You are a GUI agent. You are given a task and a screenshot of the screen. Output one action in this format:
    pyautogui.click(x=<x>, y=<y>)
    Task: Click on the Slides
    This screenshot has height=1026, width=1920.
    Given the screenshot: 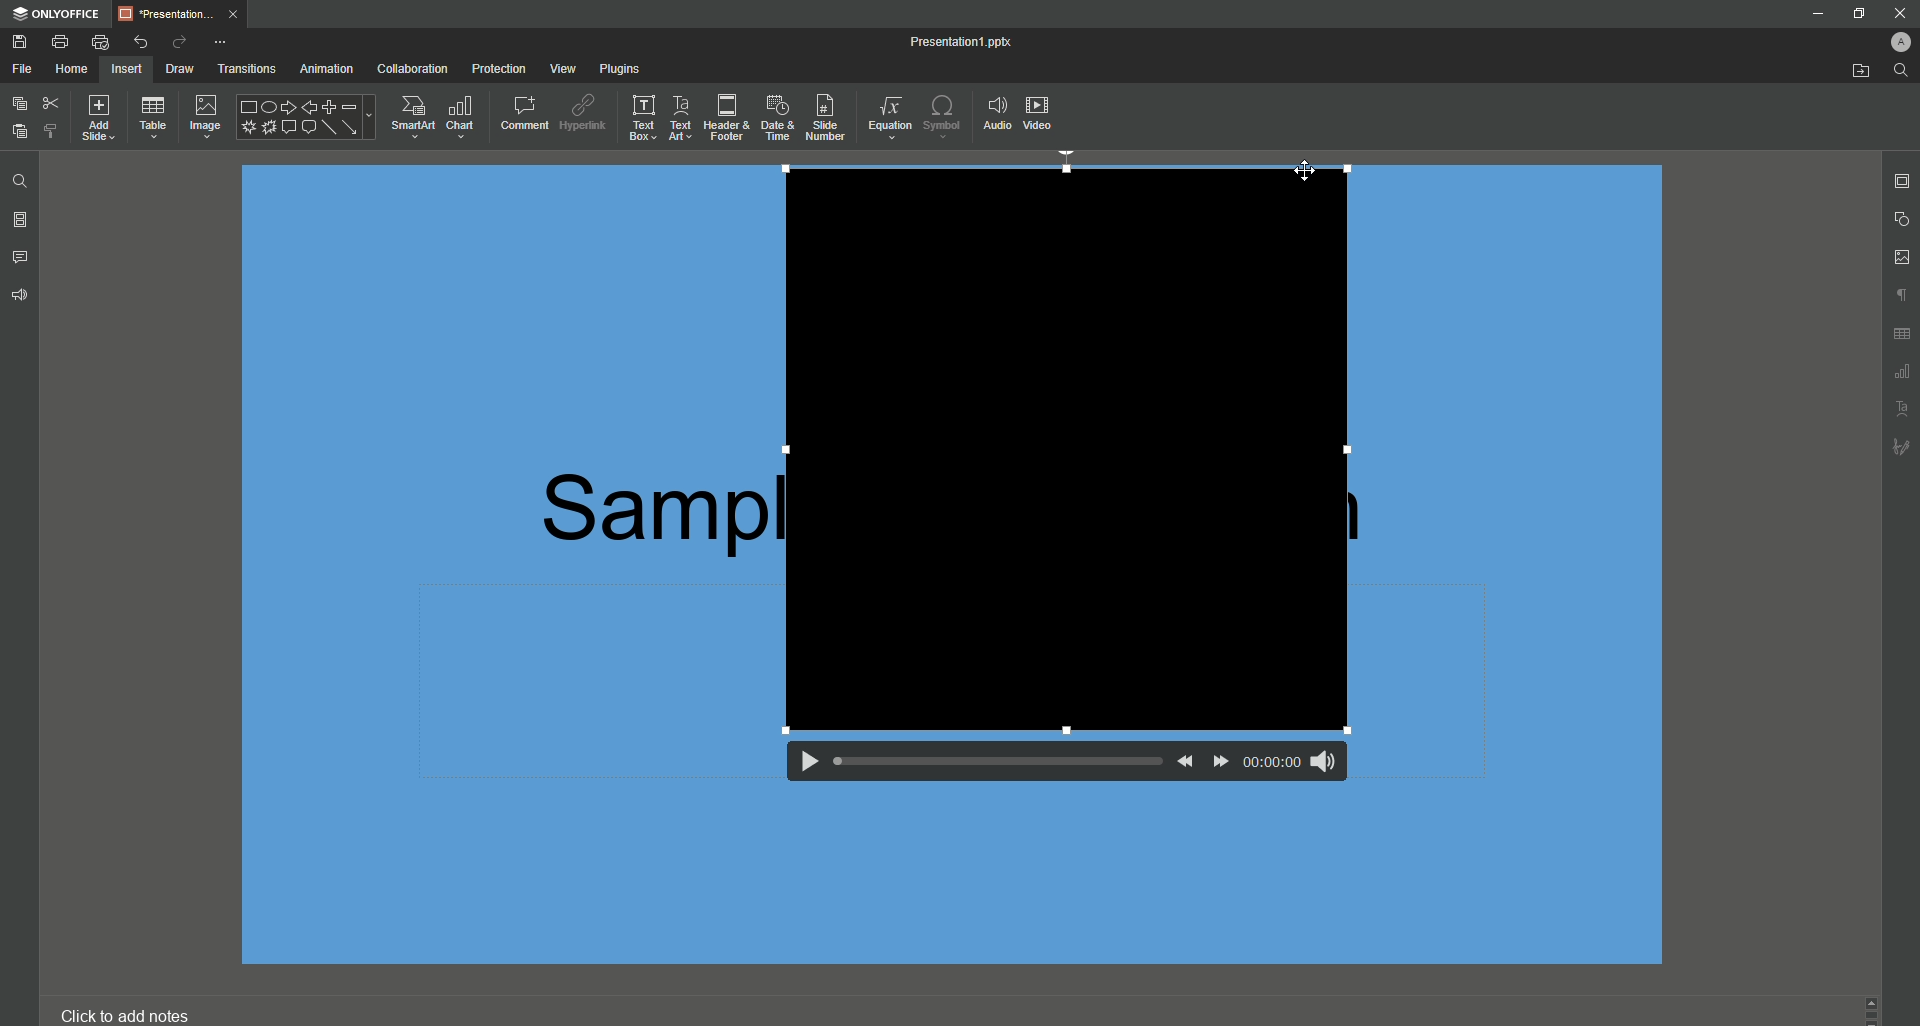 What is the action you would take?
    pyautogui.click(x=20, y=222)
    